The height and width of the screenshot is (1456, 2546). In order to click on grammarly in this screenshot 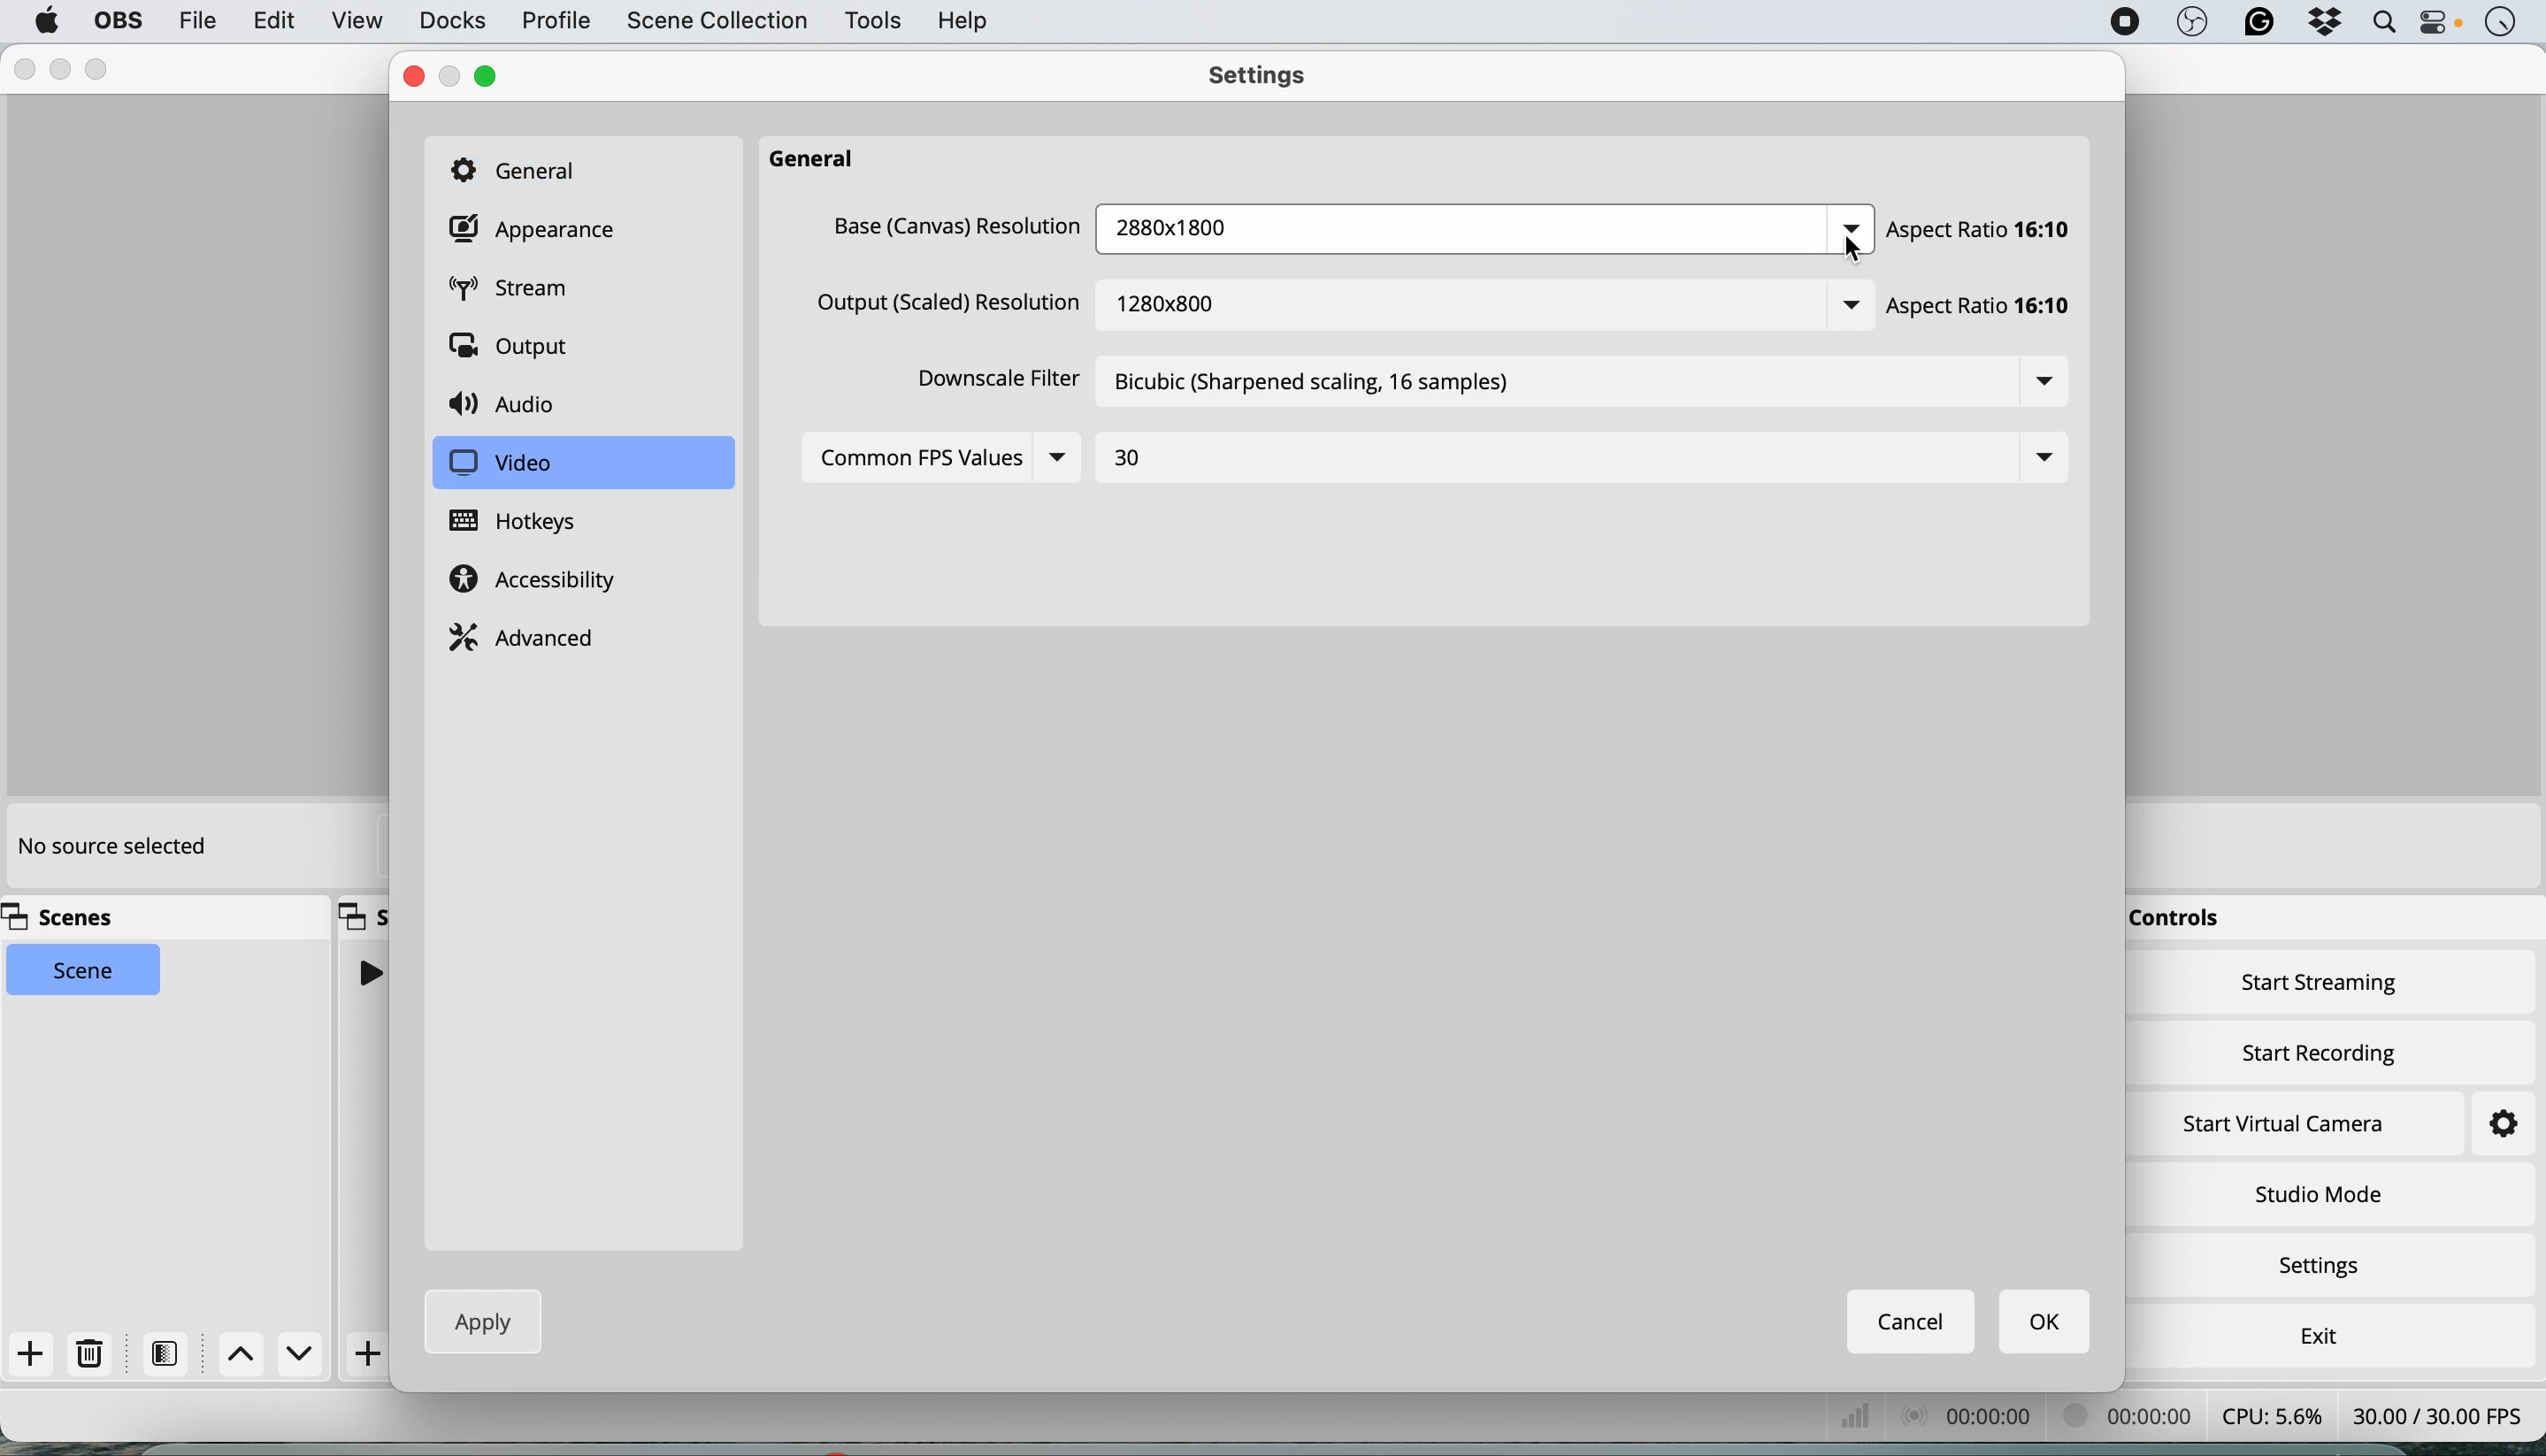, I will do `click(2257, 24)`.